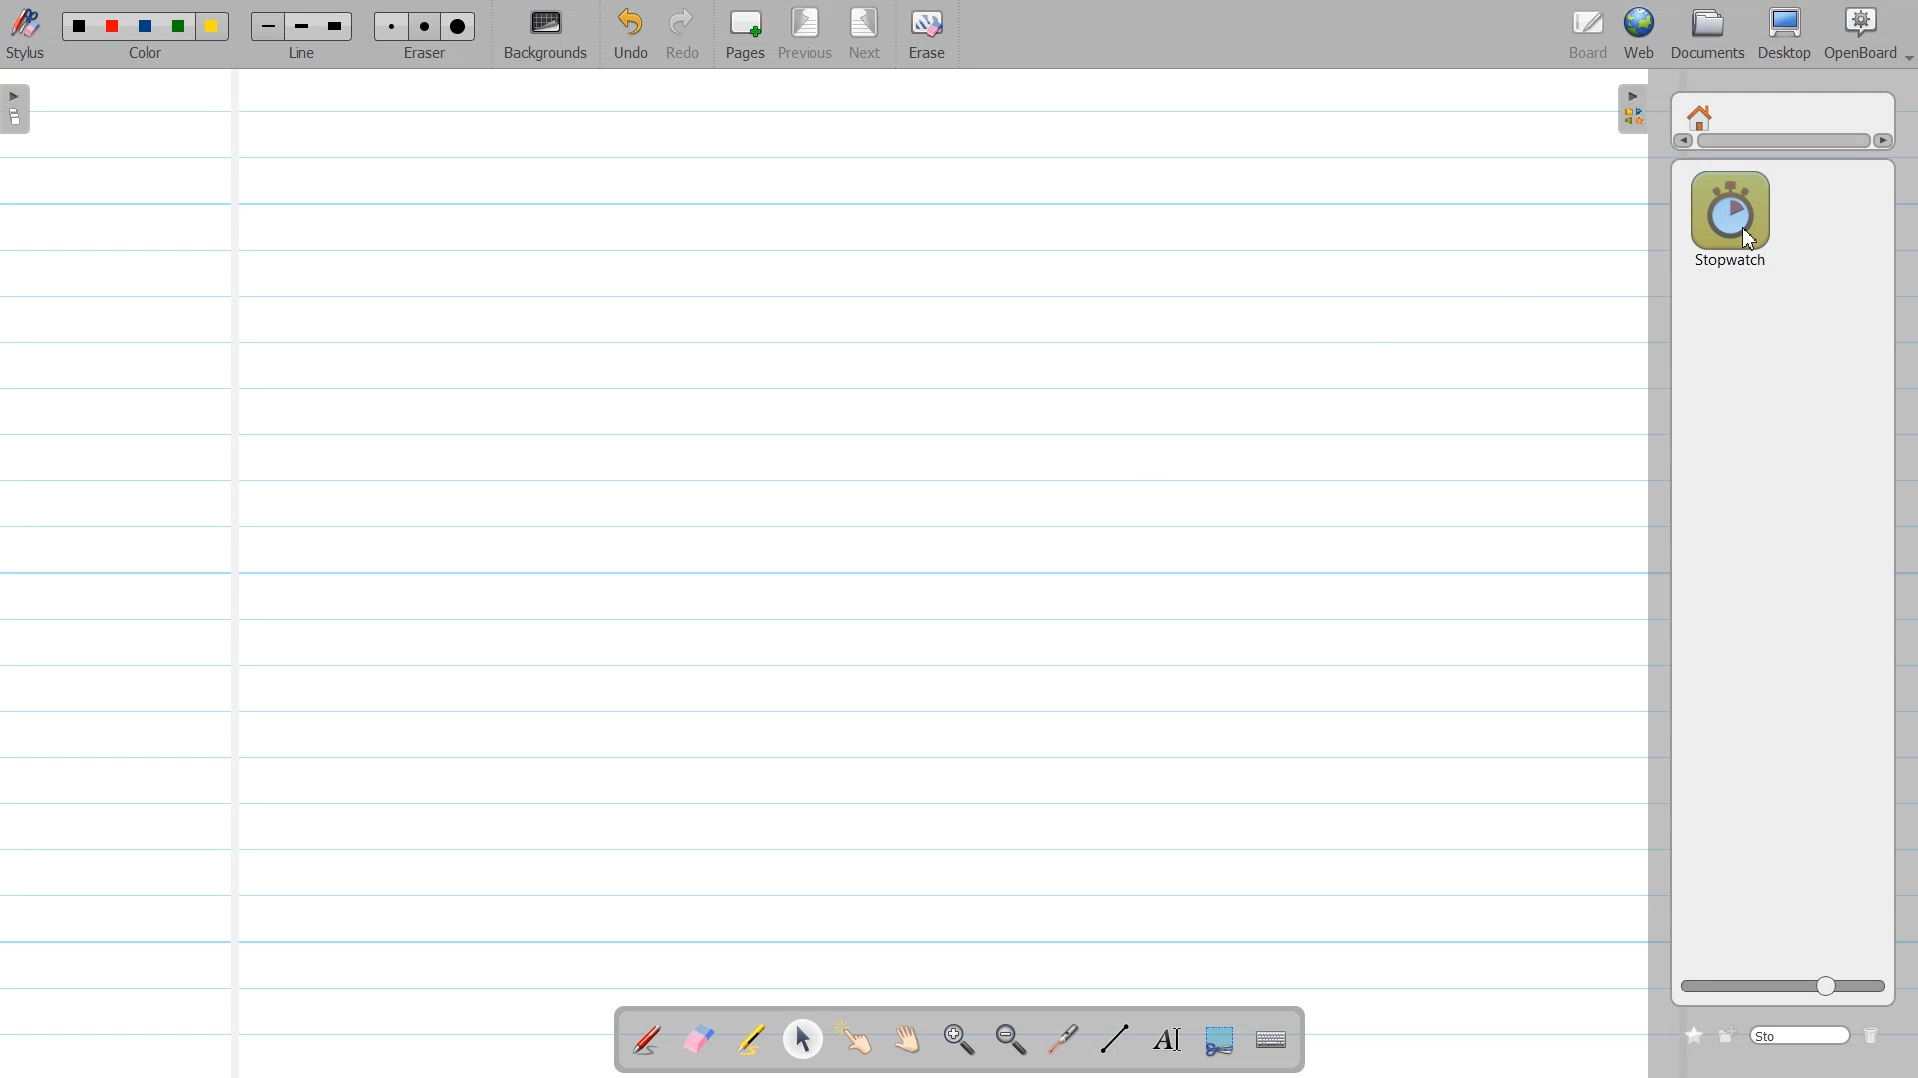 This screenshot has height=1078, width=1918. Describe the element at coordinates (302, 35) in the screenshot. I see `Line` at that location.